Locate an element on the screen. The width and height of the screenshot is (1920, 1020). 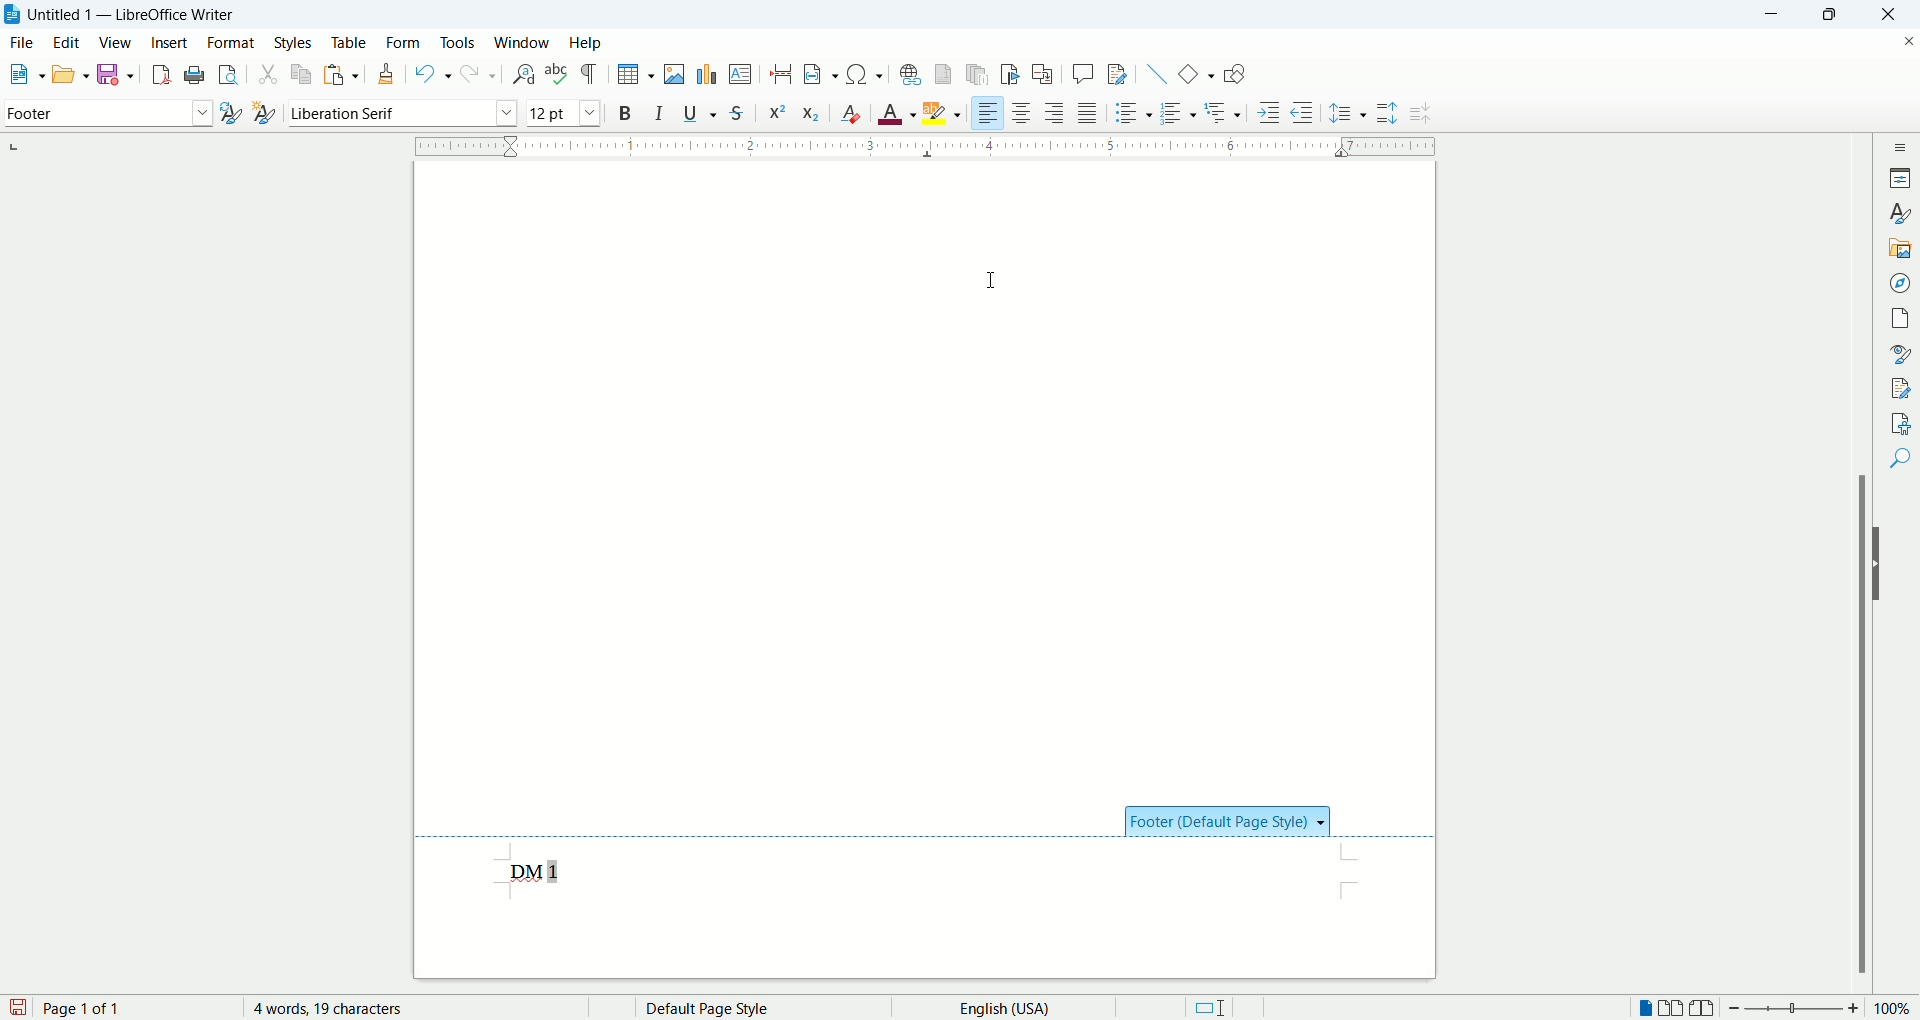
bold is located at coordinates (625, 112).